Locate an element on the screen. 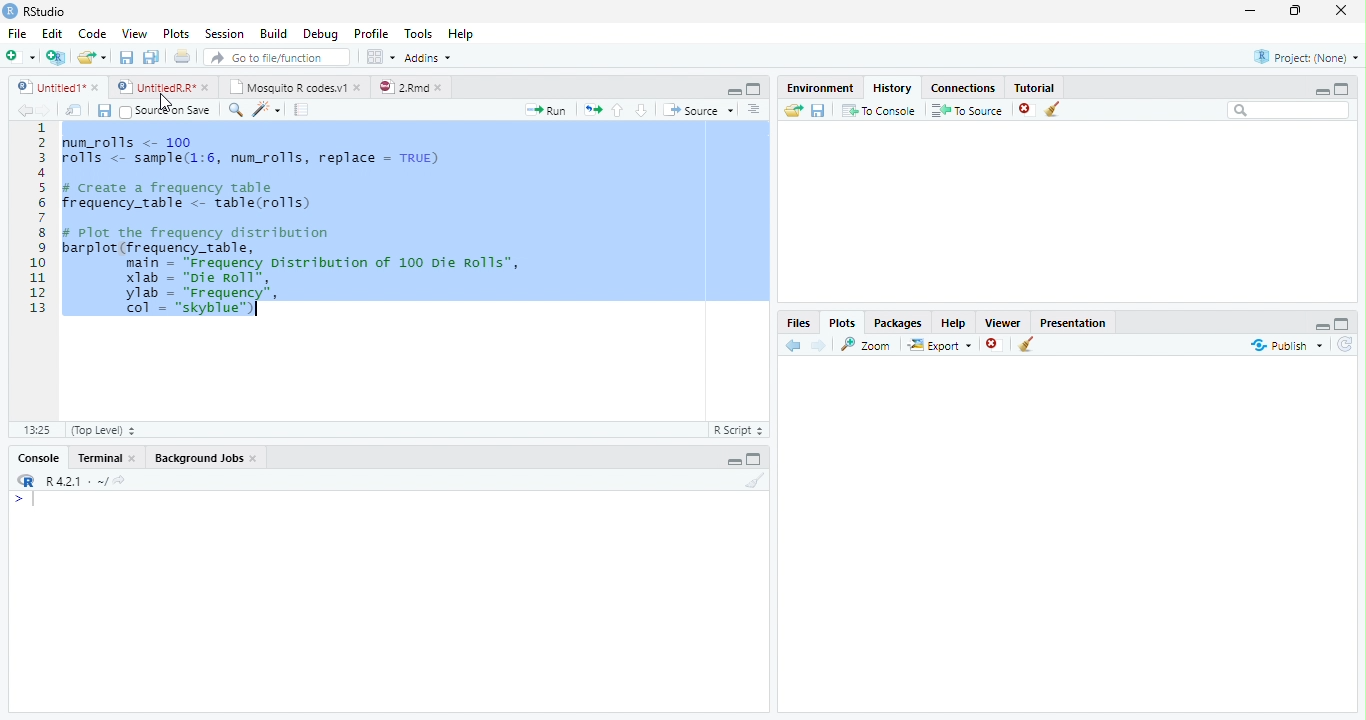 The width and height of the screenshot is (1366, 720). Zoom is located at coordinates (868, 345).